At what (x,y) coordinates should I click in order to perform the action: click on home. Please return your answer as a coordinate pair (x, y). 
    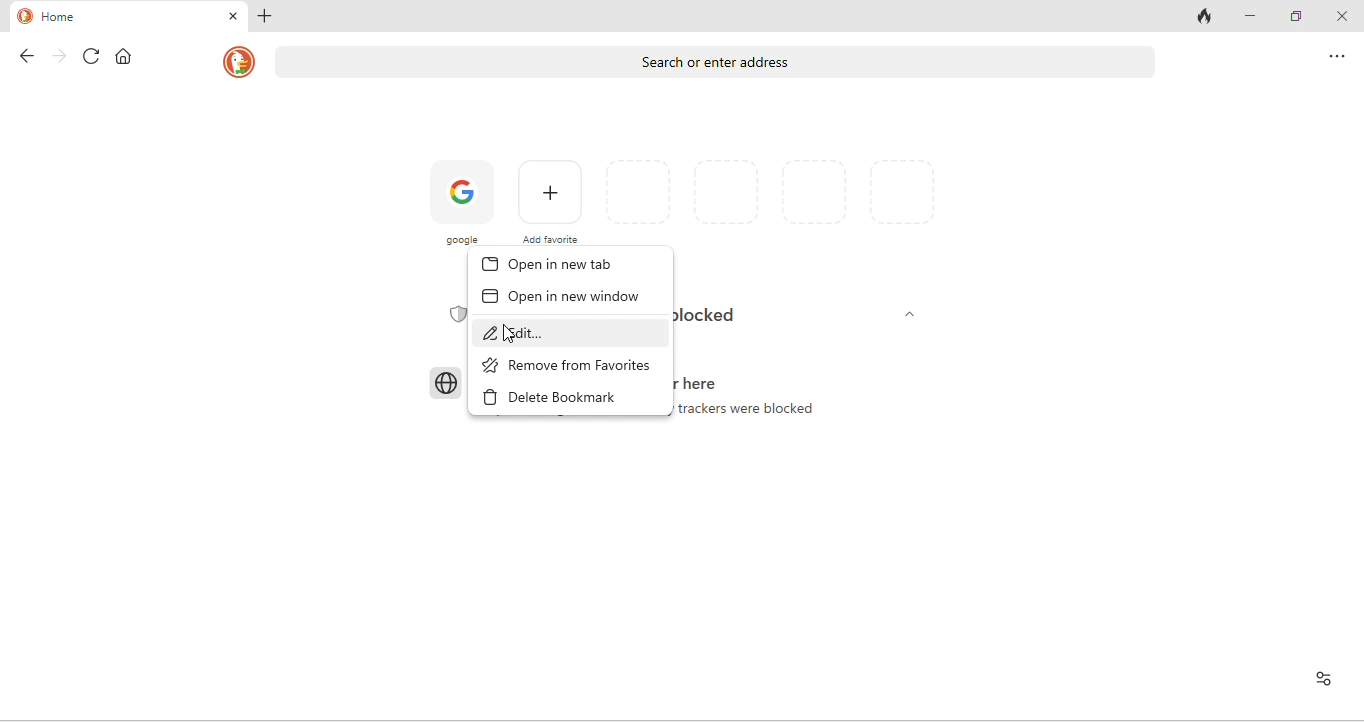
    Looking at the image, I should click on (122, 56).